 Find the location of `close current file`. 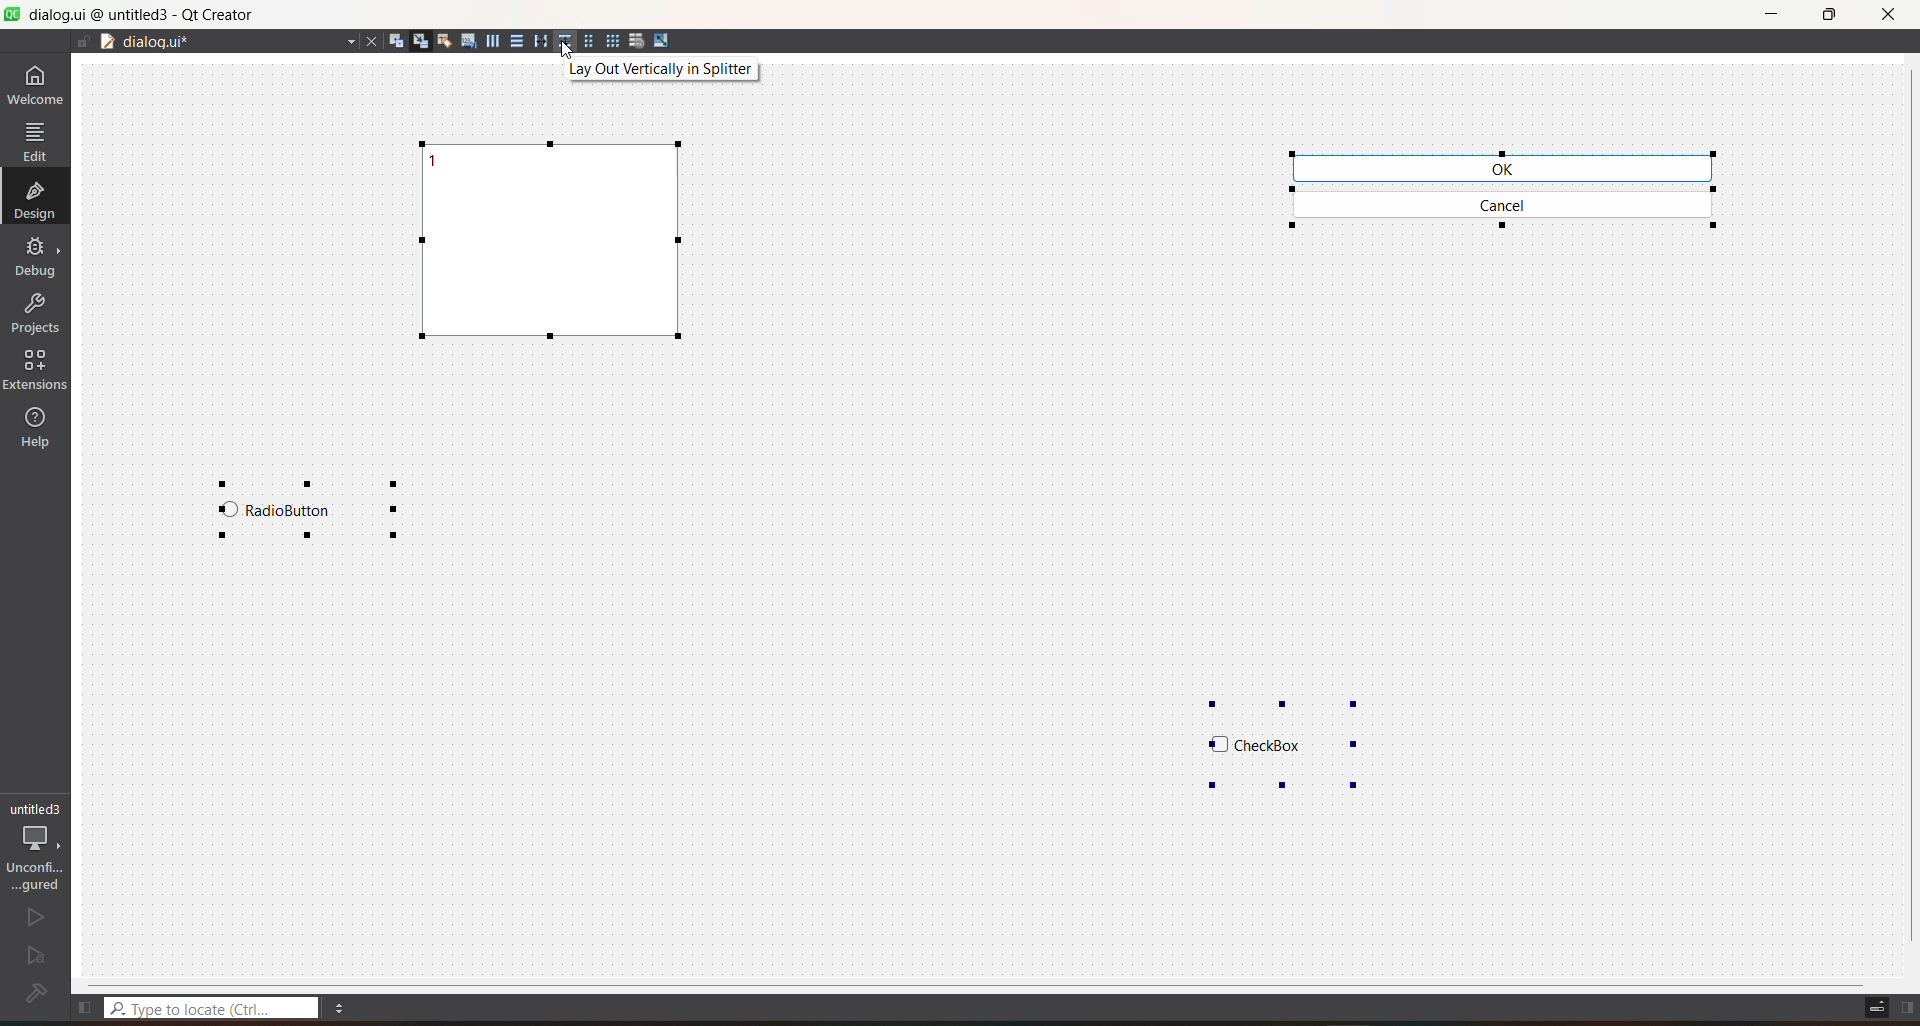

close current file is located at coordinates (368, 44).